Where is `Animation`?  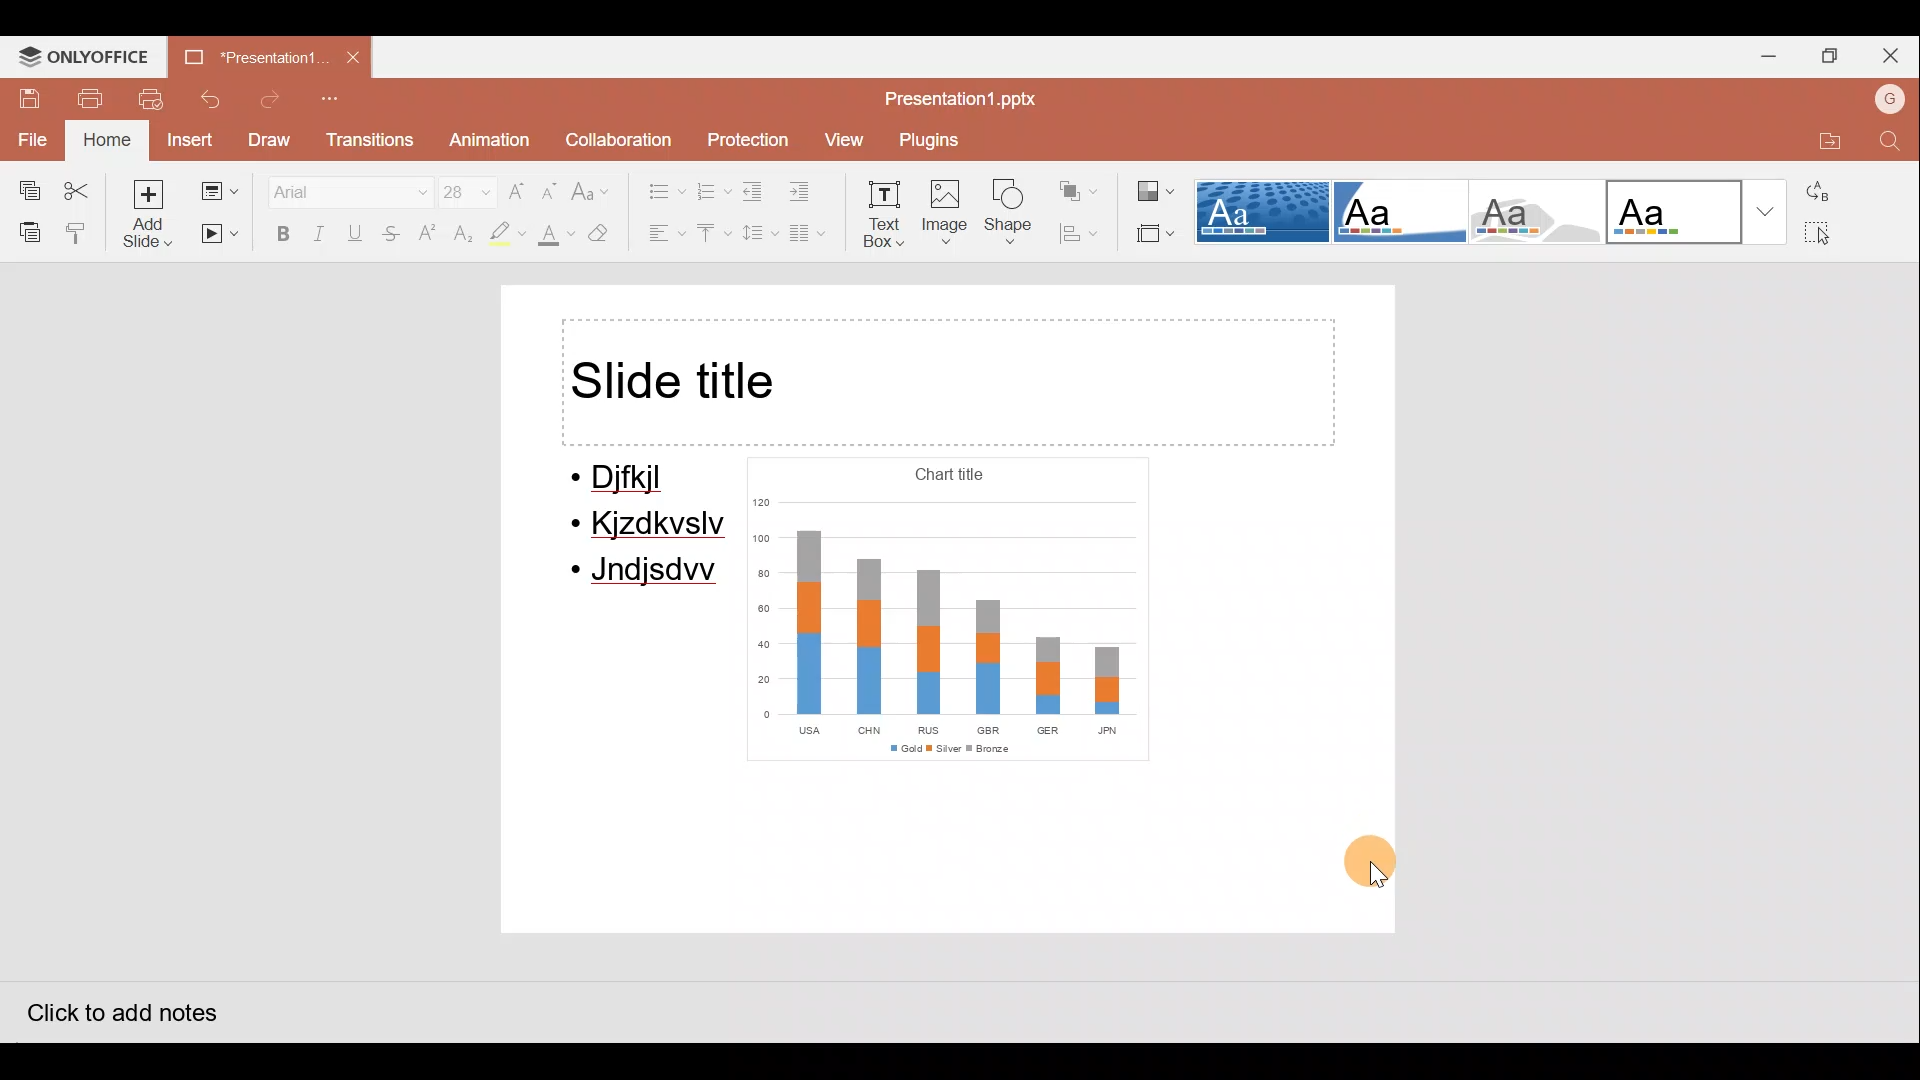
Animation is located at coordinates (484, 140).